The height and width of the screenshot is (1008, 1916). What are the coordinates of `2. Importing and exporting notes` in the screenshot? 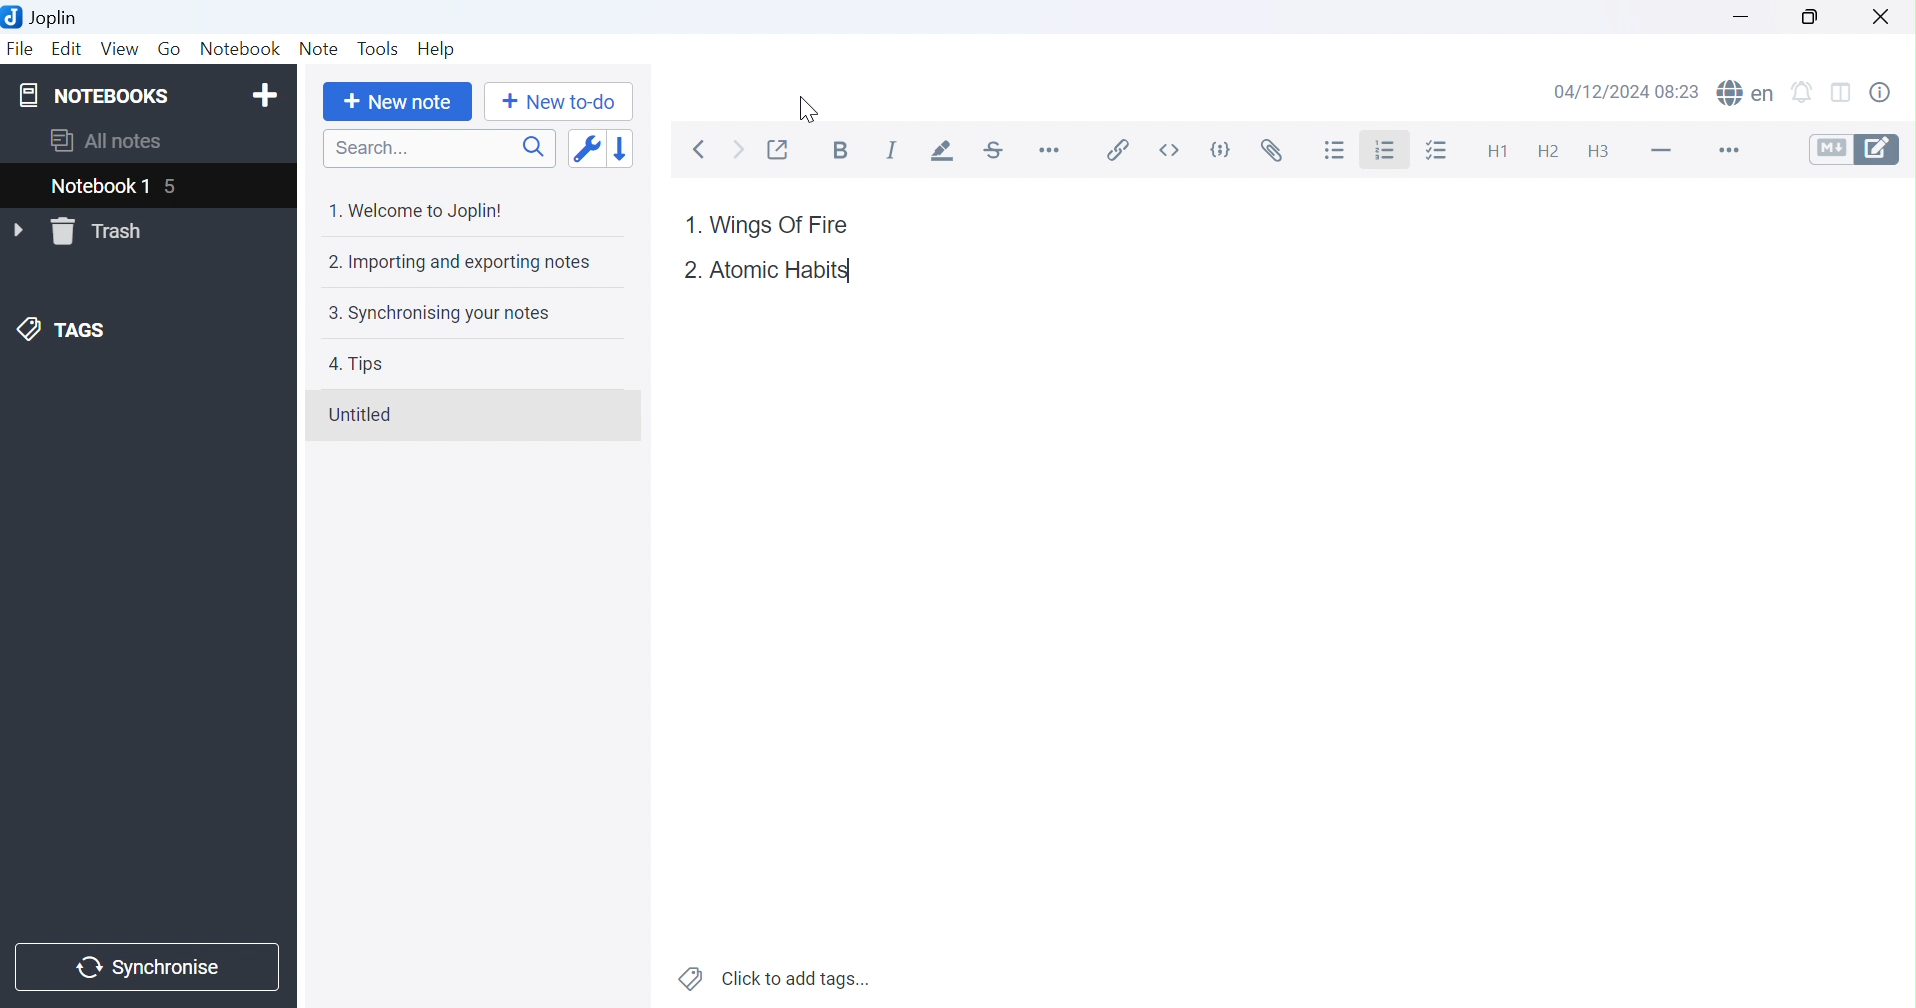 It's located at (457, 262).